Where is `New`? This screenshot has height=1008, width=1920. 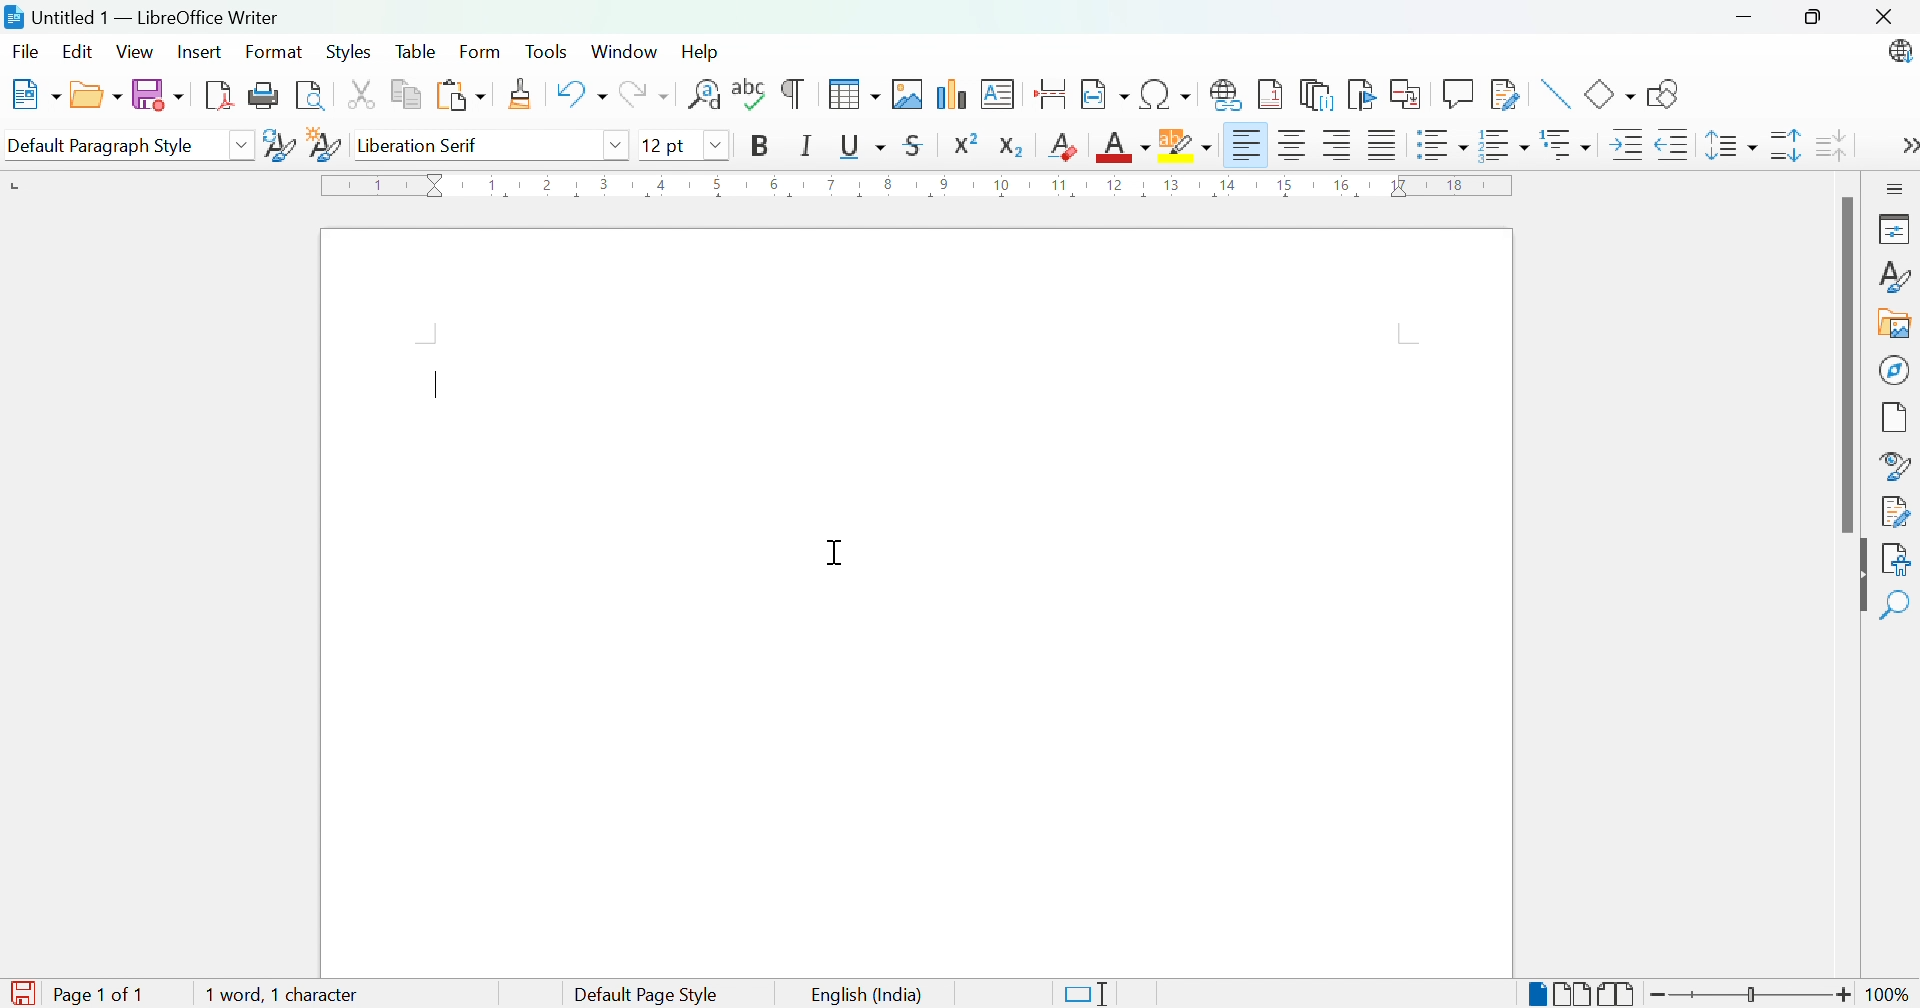
New is located at coordinates (39, 93).